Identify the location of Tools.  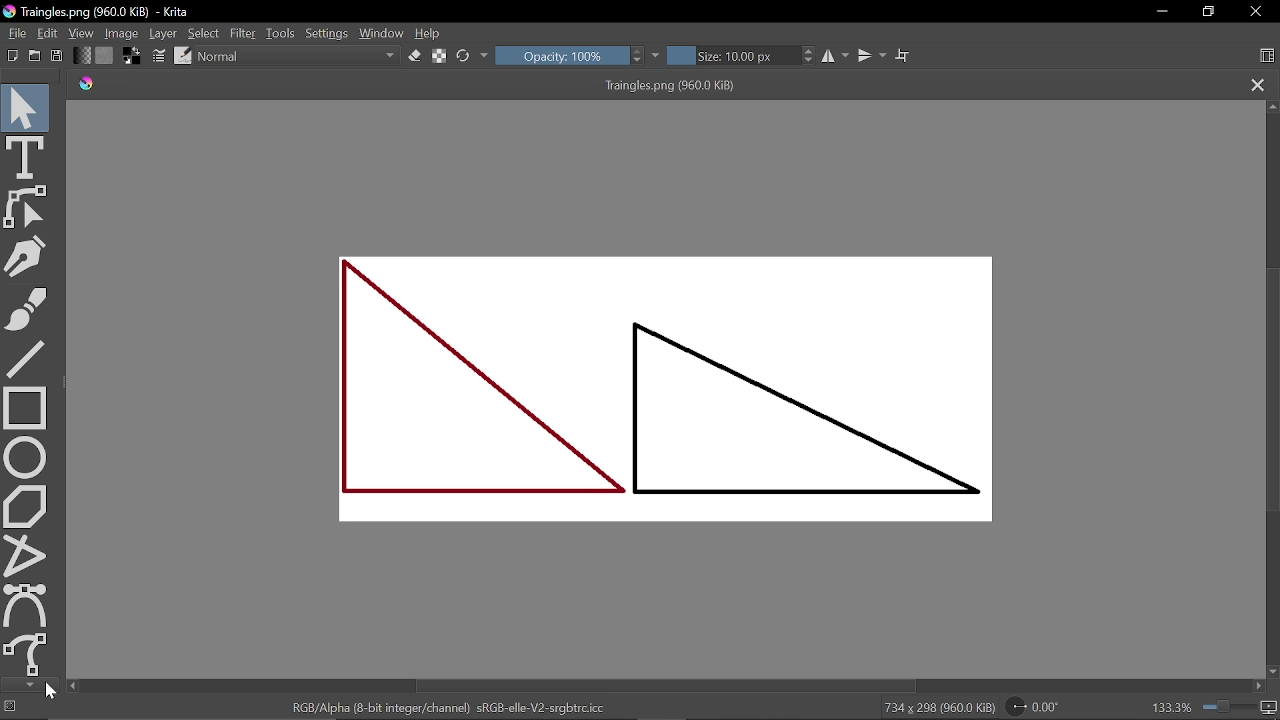
(282, 34).